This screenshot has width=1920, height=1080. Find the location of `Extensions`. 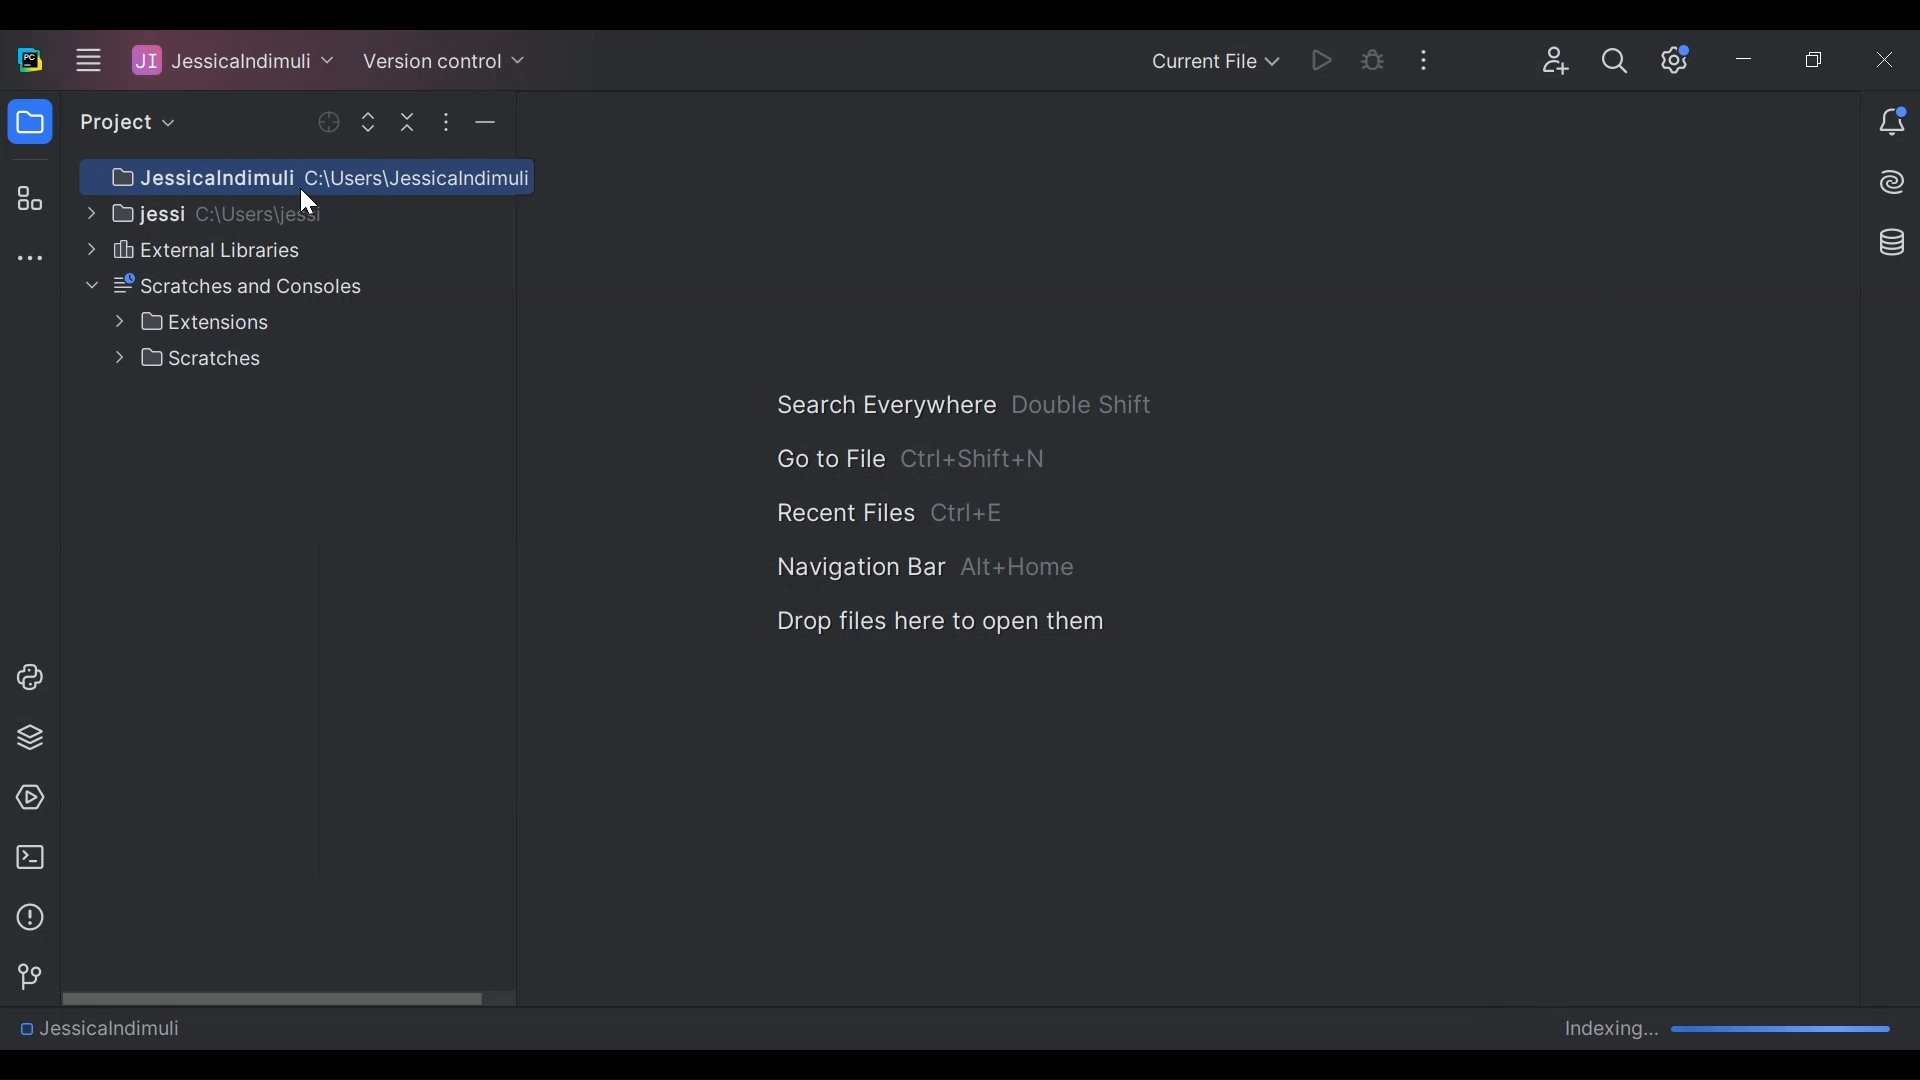

Extensions is located at coordinates (192, 322).